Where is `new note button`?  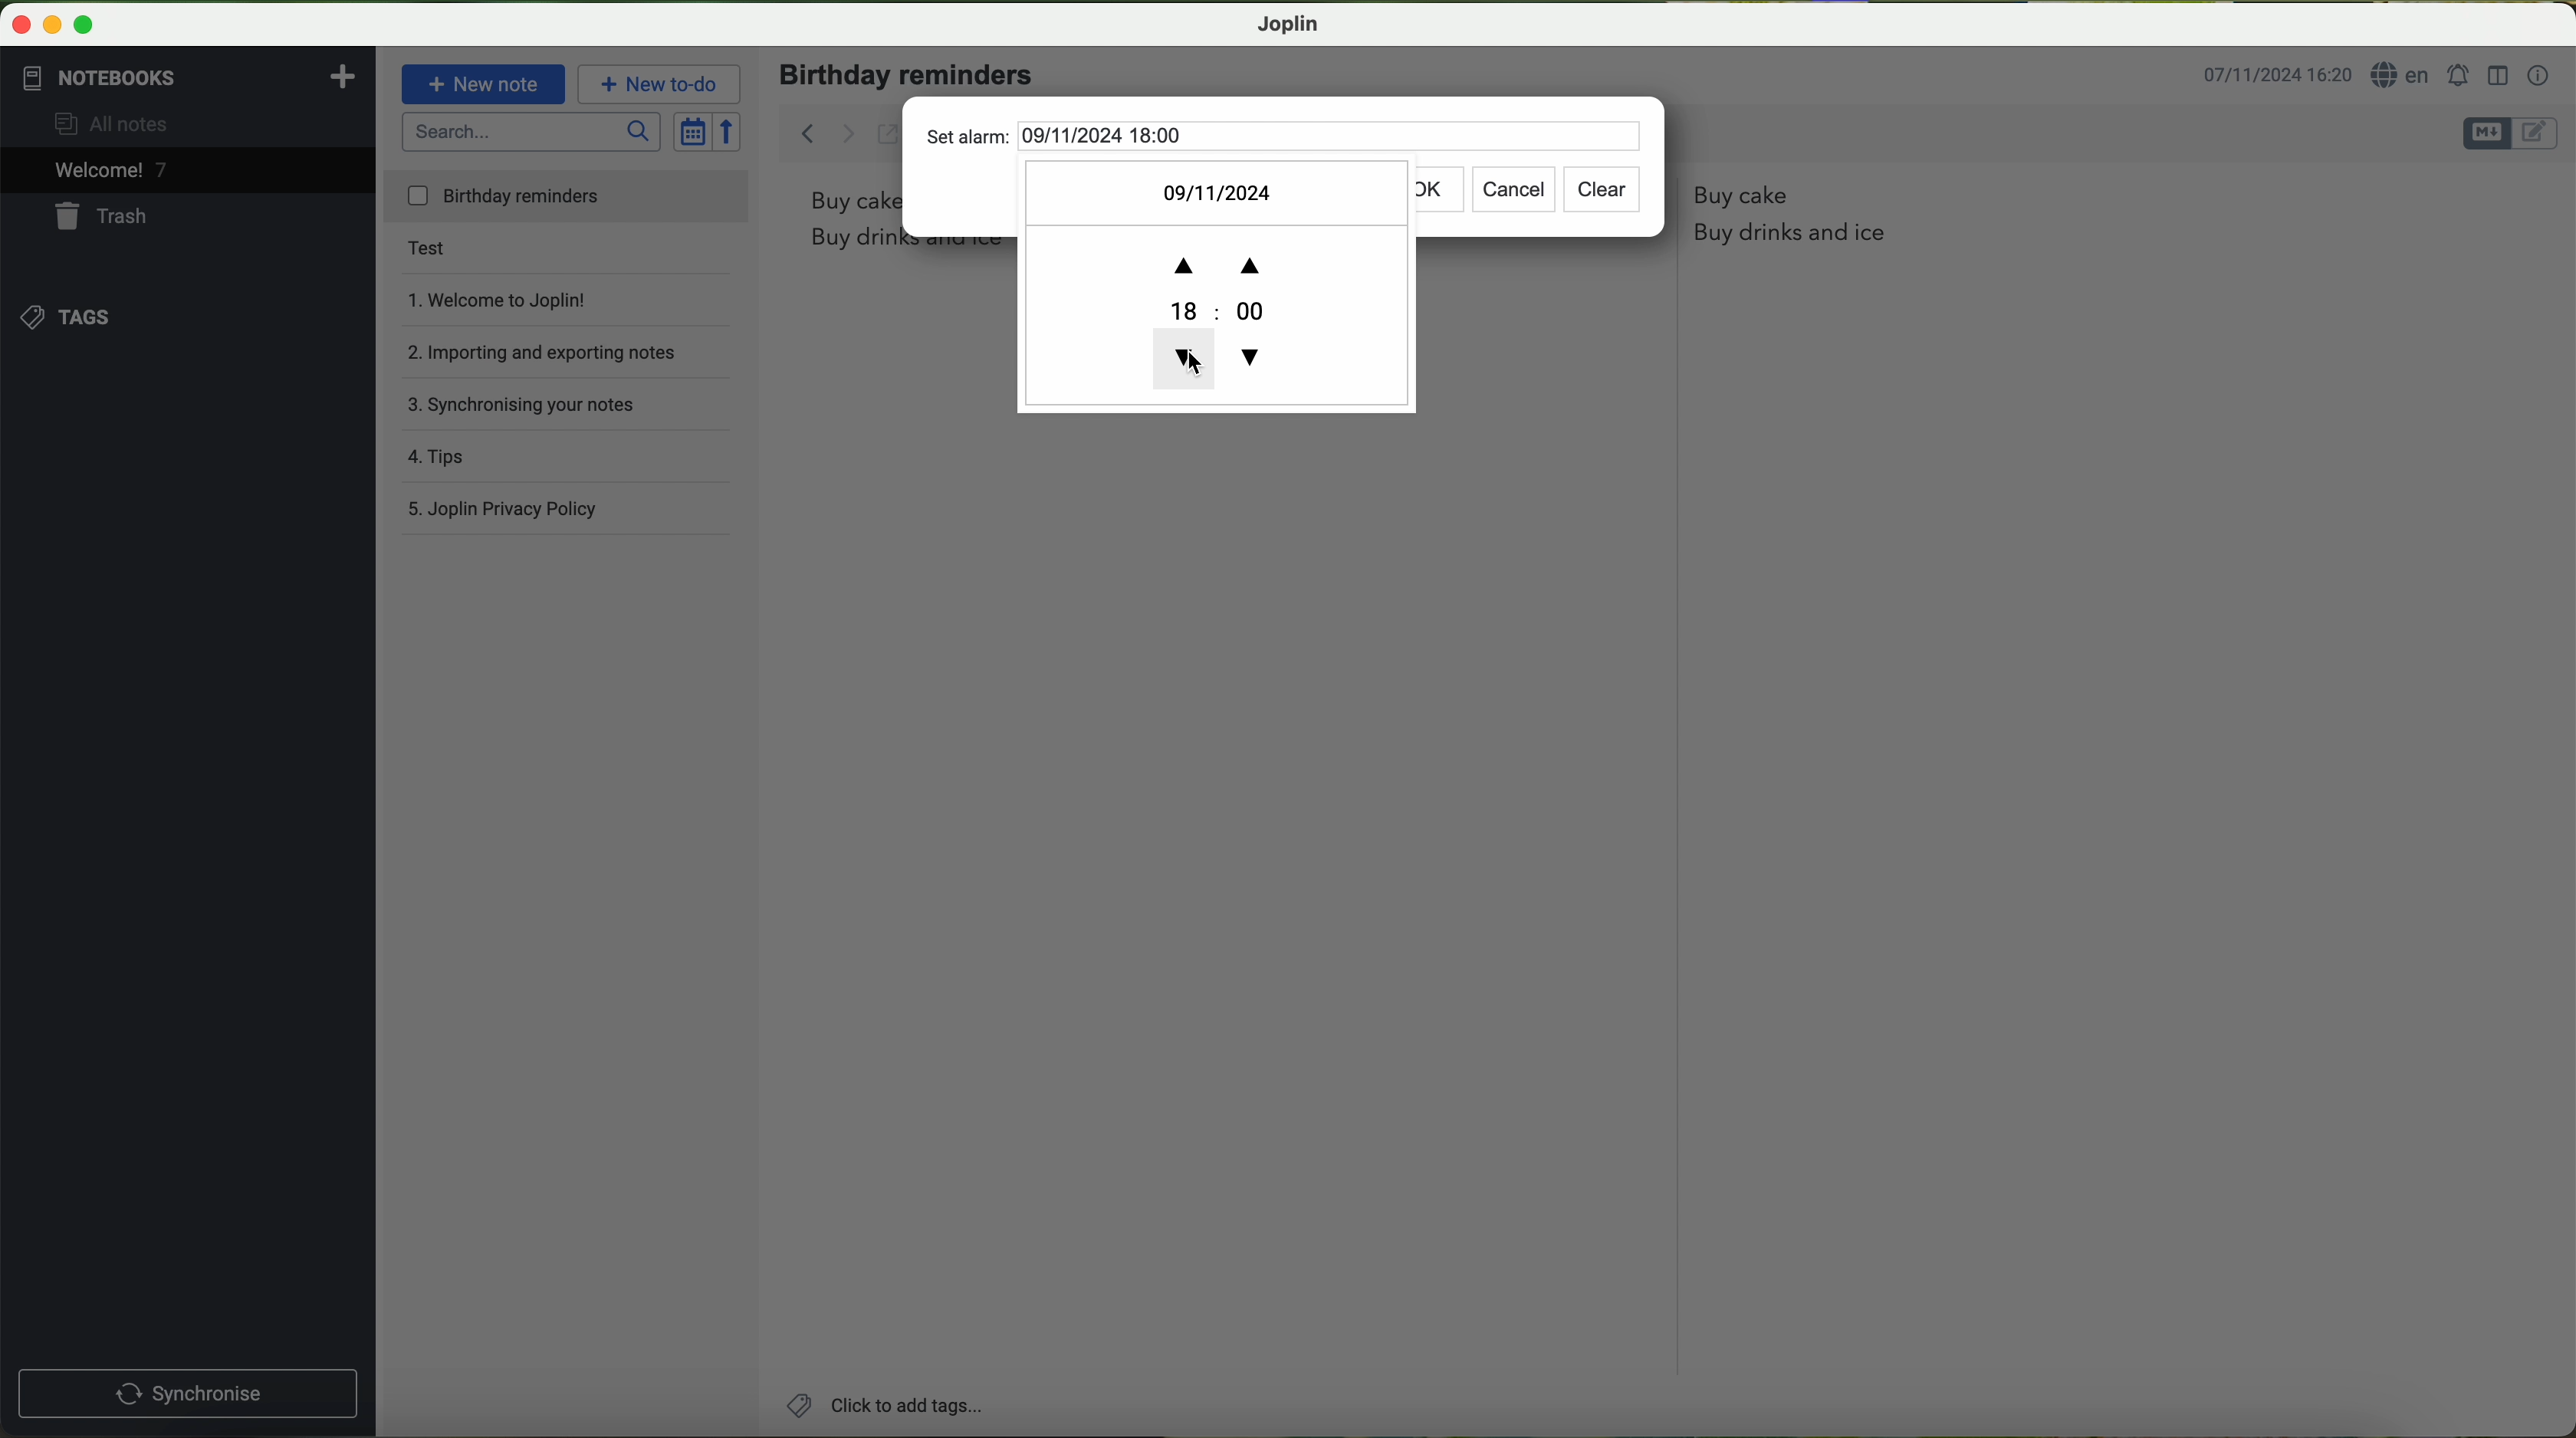
new note button is located at coordinates (481, 84).